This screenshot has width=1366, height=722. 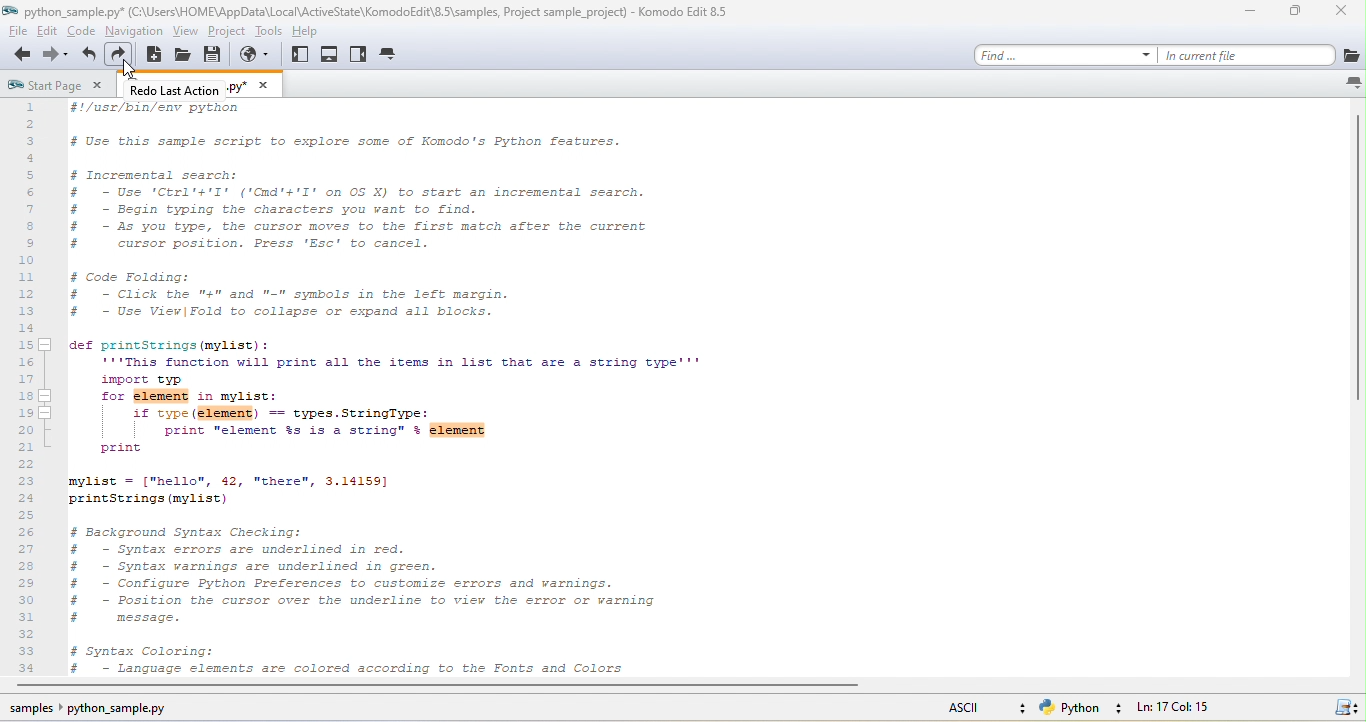 What do you see at coordinates (1061, 54) in the screenshot?
I see `find` at bounding box center [1061, 54].